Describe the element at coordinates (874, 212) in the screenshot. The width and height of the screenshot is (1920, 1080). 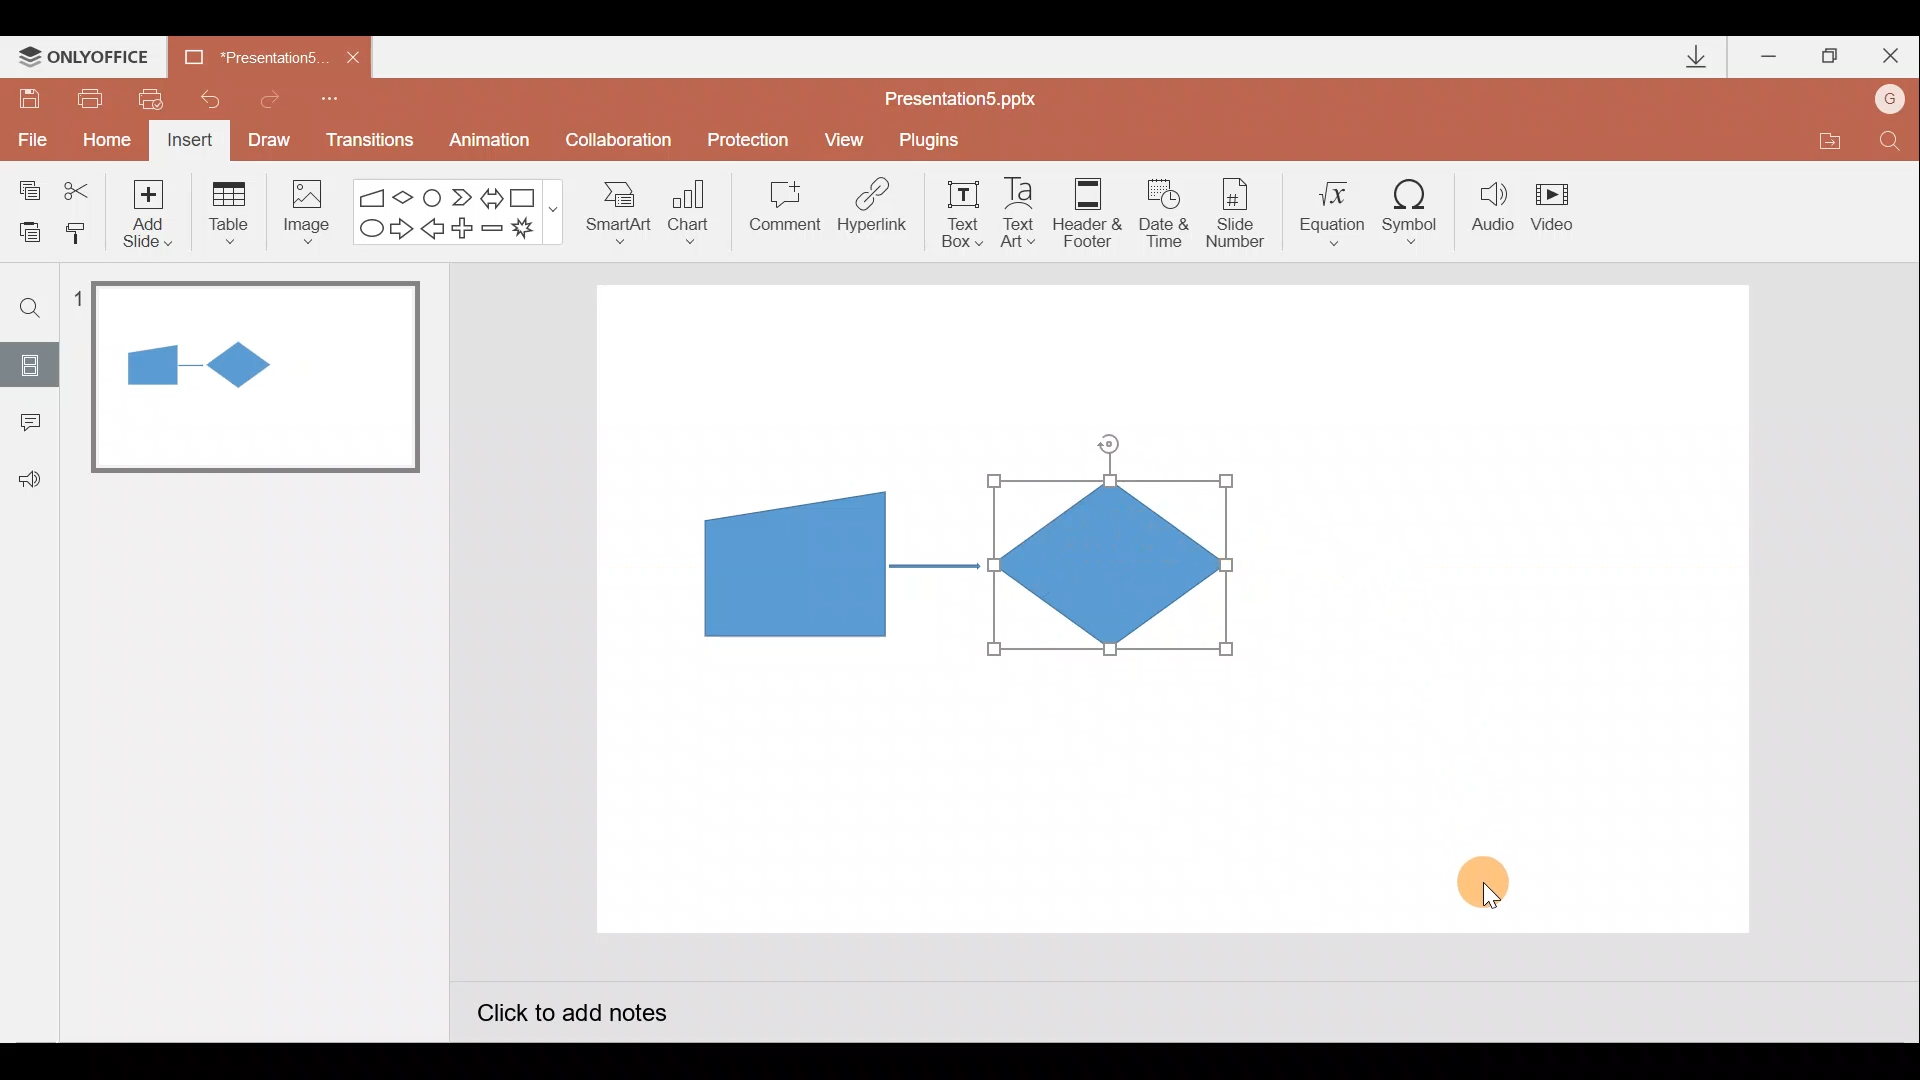
I see `Hyperlink` at that location.